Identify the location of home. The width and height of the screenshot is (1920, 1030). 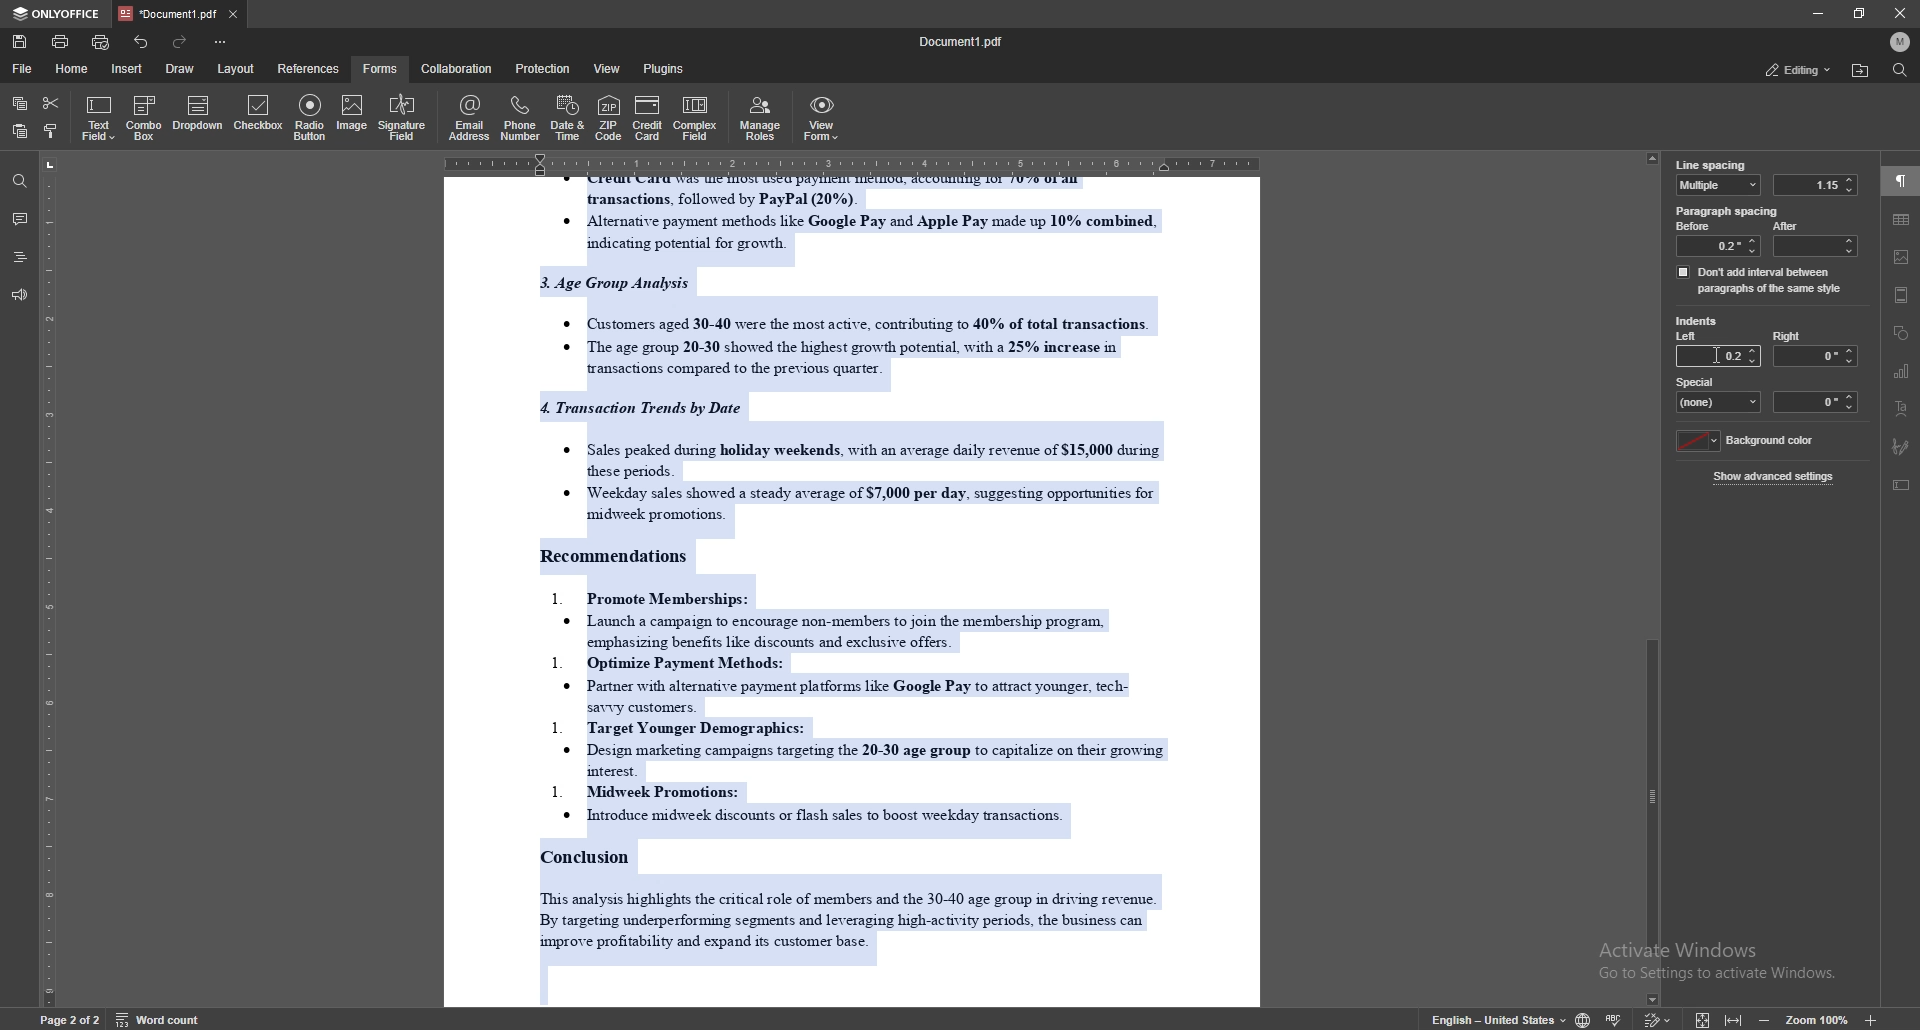
(75, 69).